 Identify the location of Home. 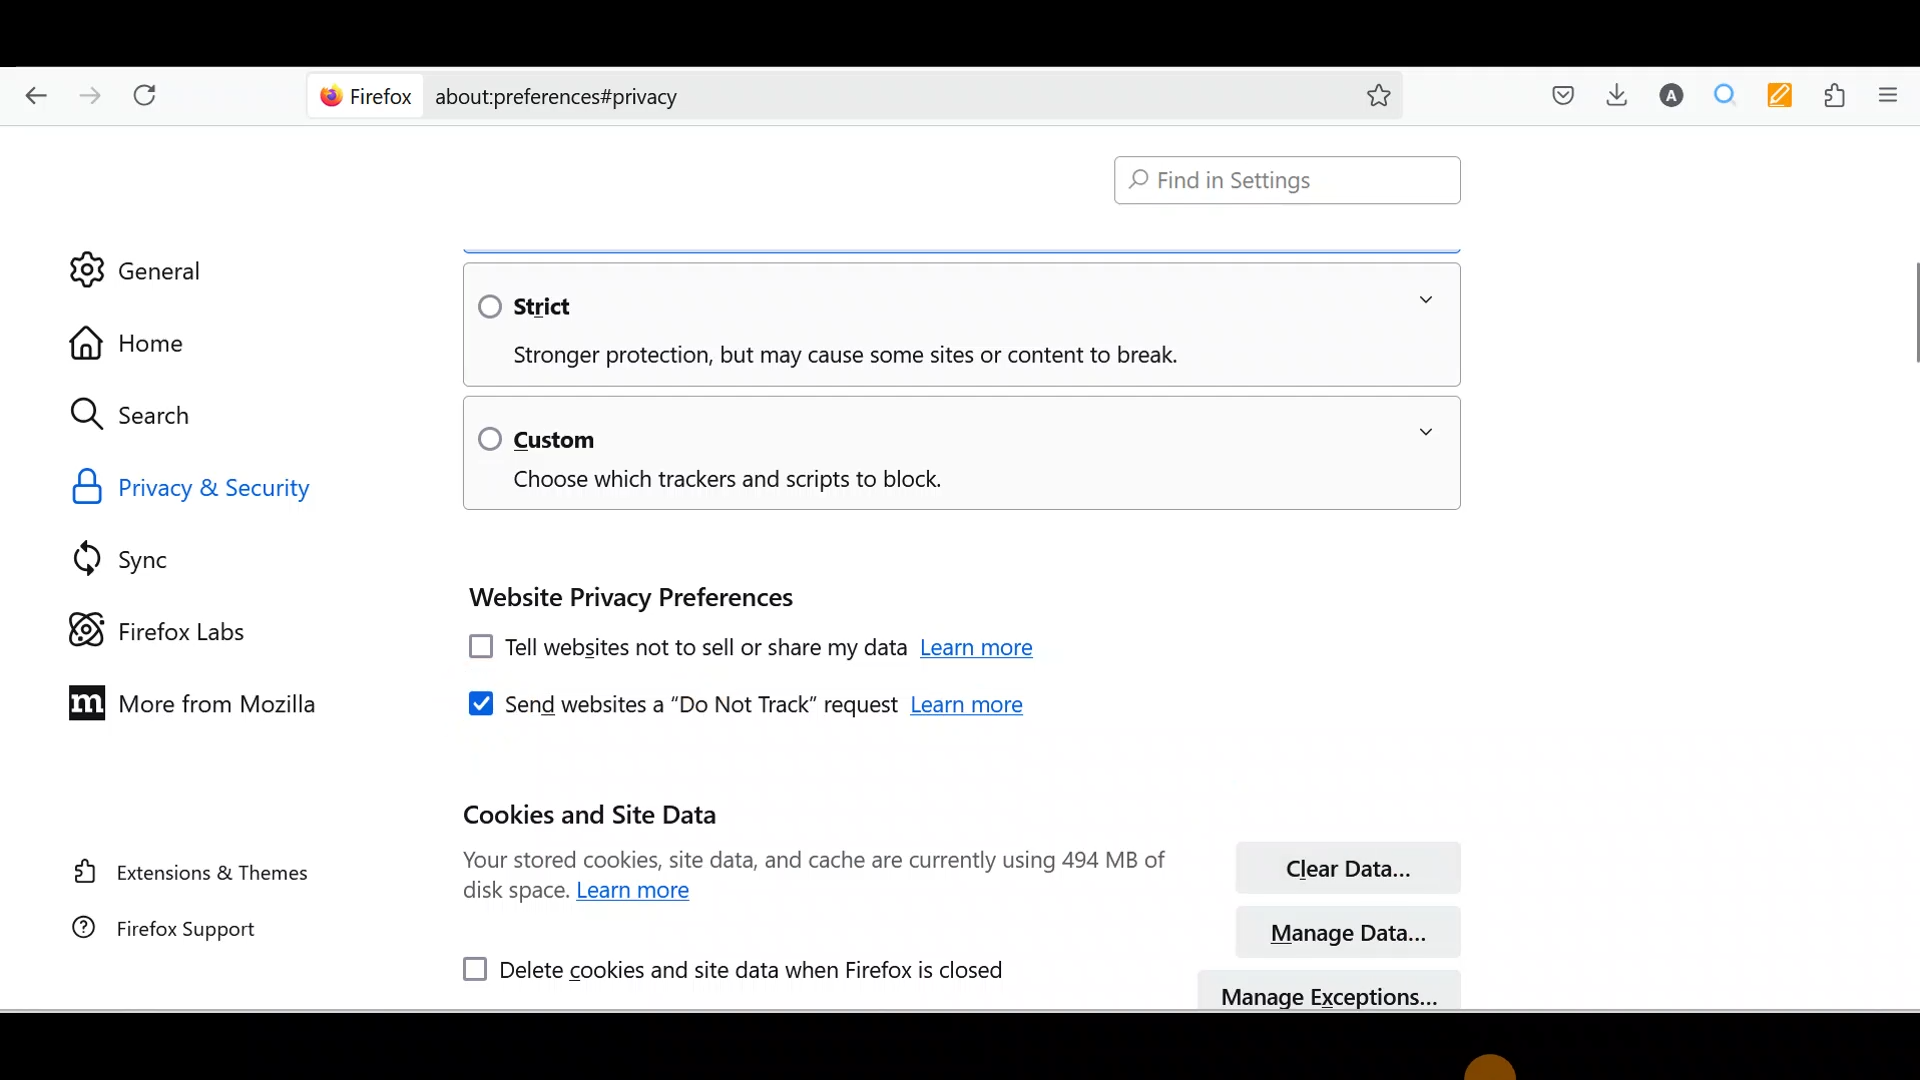
(137, 343).